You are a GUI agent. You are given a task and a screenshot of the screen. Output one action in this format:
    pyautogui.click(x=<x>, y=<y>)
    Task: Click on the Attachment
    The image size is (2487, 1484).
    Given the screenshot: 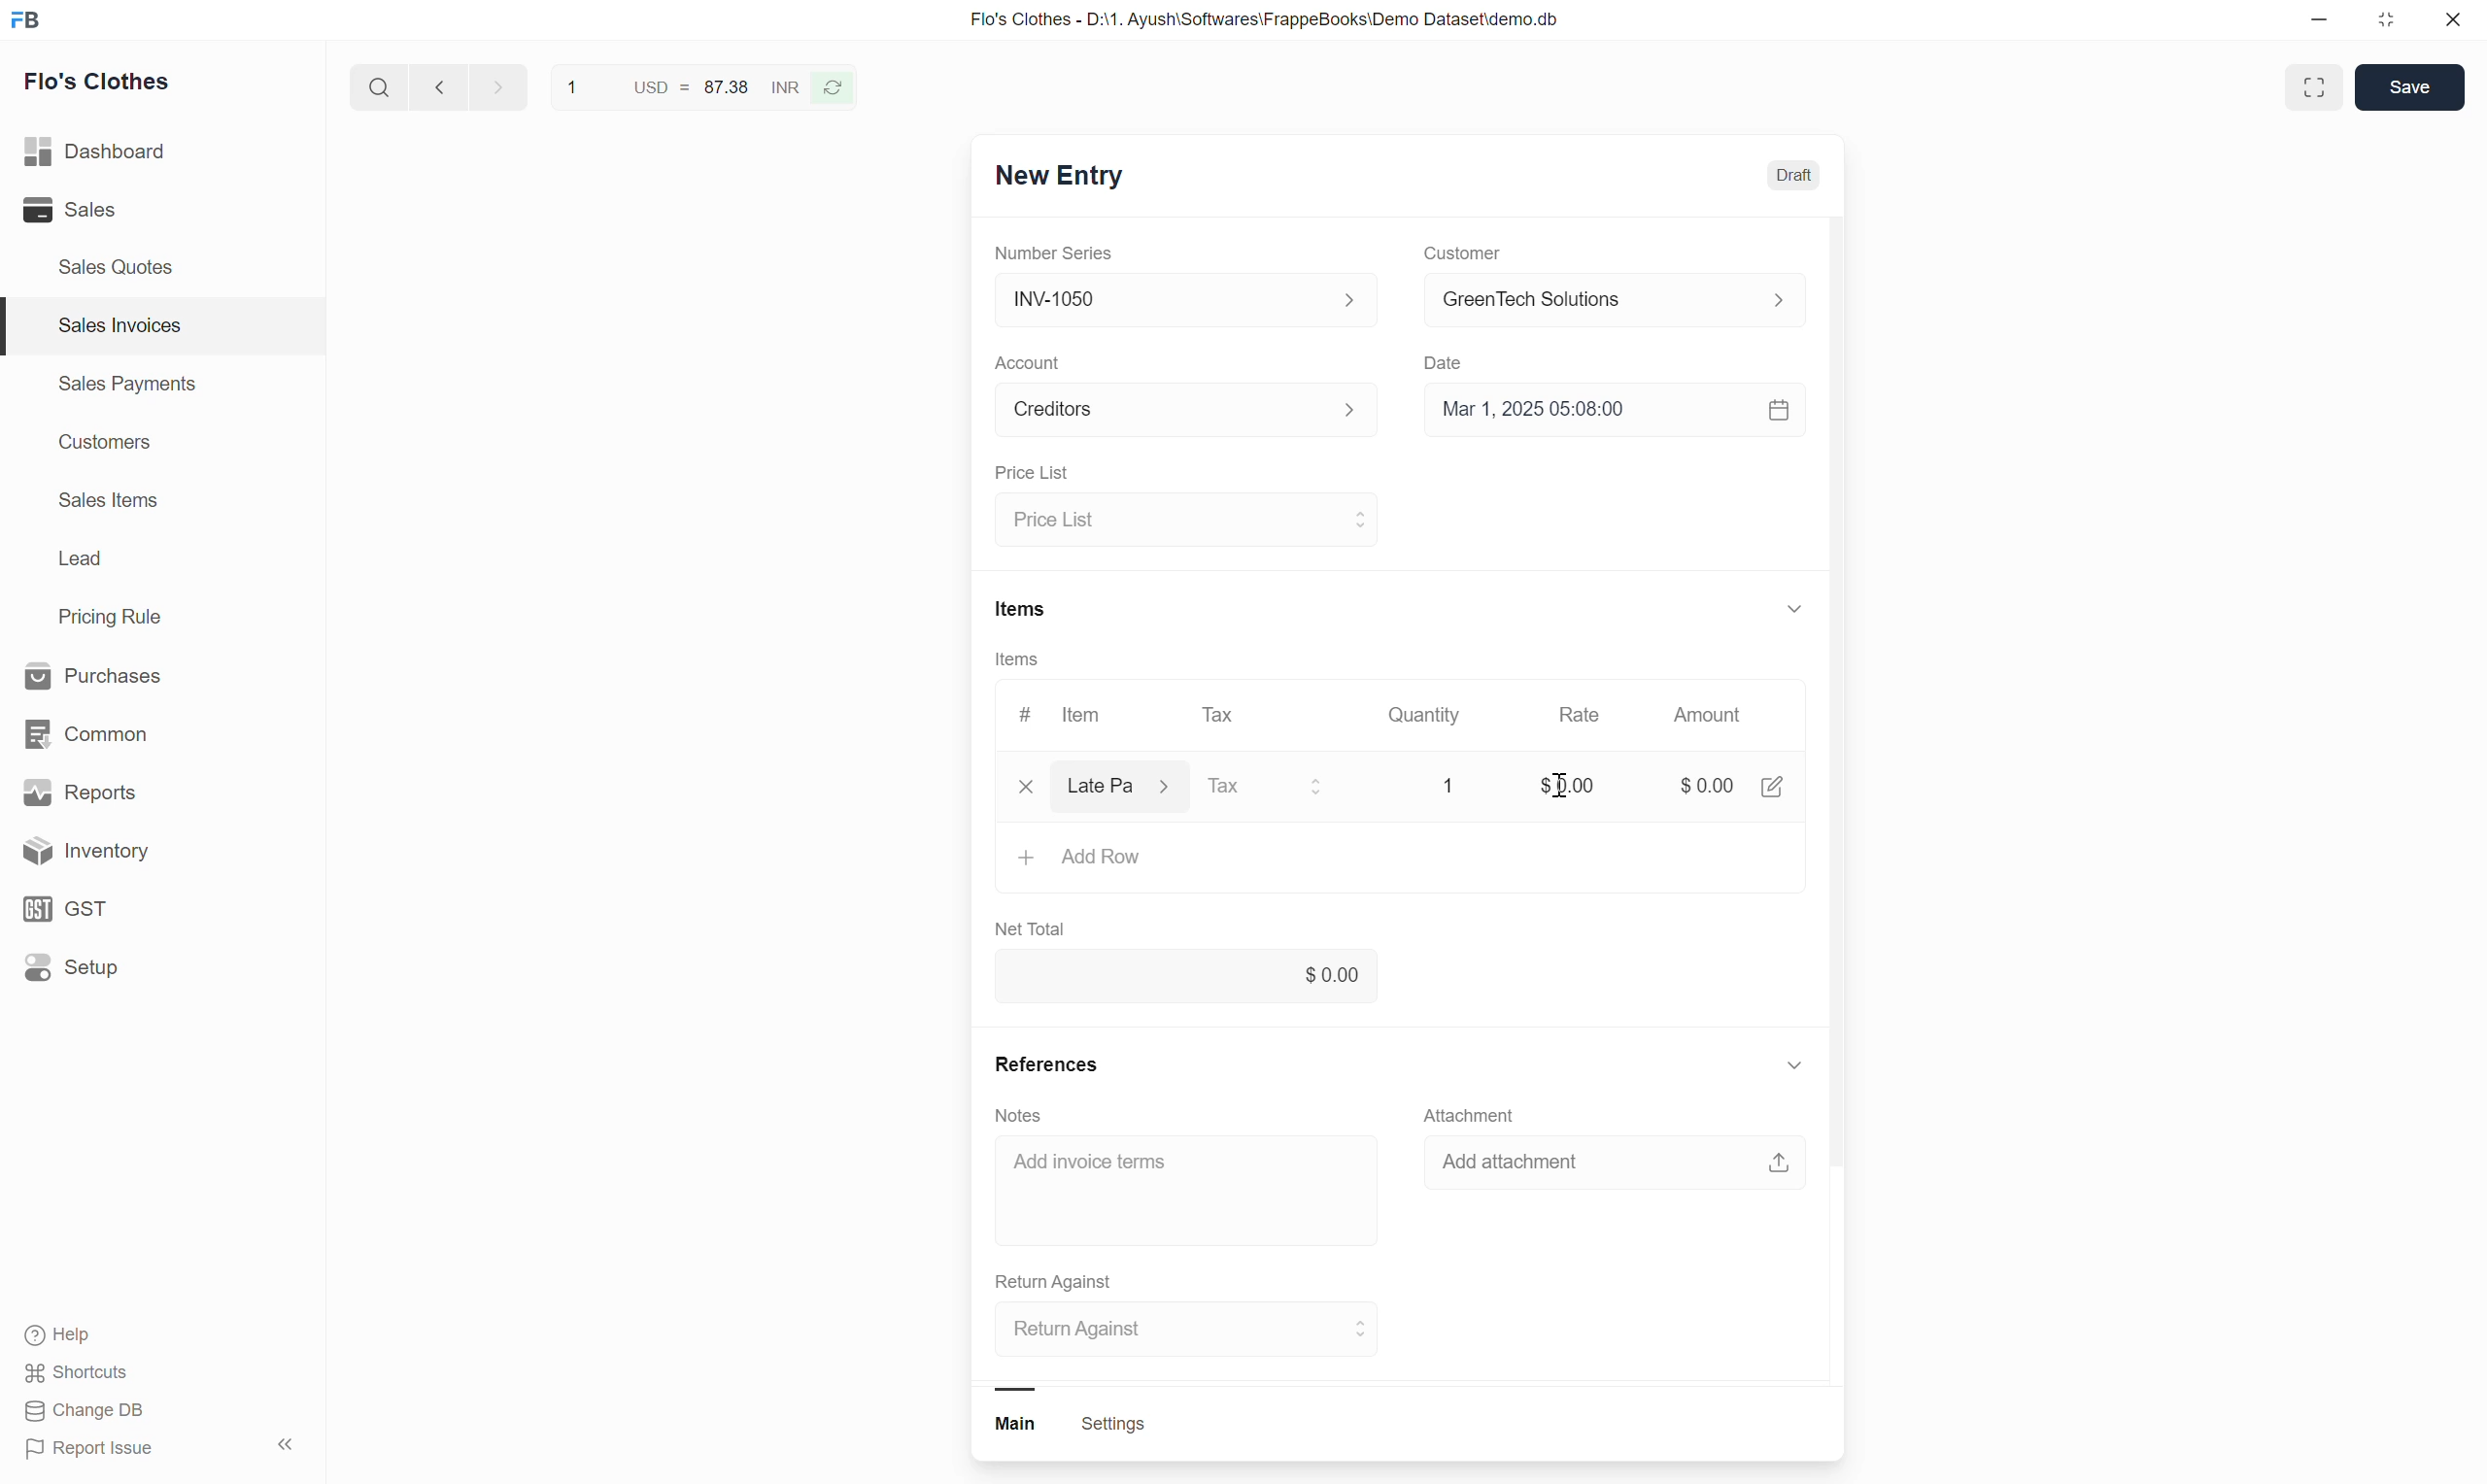 What is the action you would take?
    pyautogui.click(x=1476, y=1111)
    